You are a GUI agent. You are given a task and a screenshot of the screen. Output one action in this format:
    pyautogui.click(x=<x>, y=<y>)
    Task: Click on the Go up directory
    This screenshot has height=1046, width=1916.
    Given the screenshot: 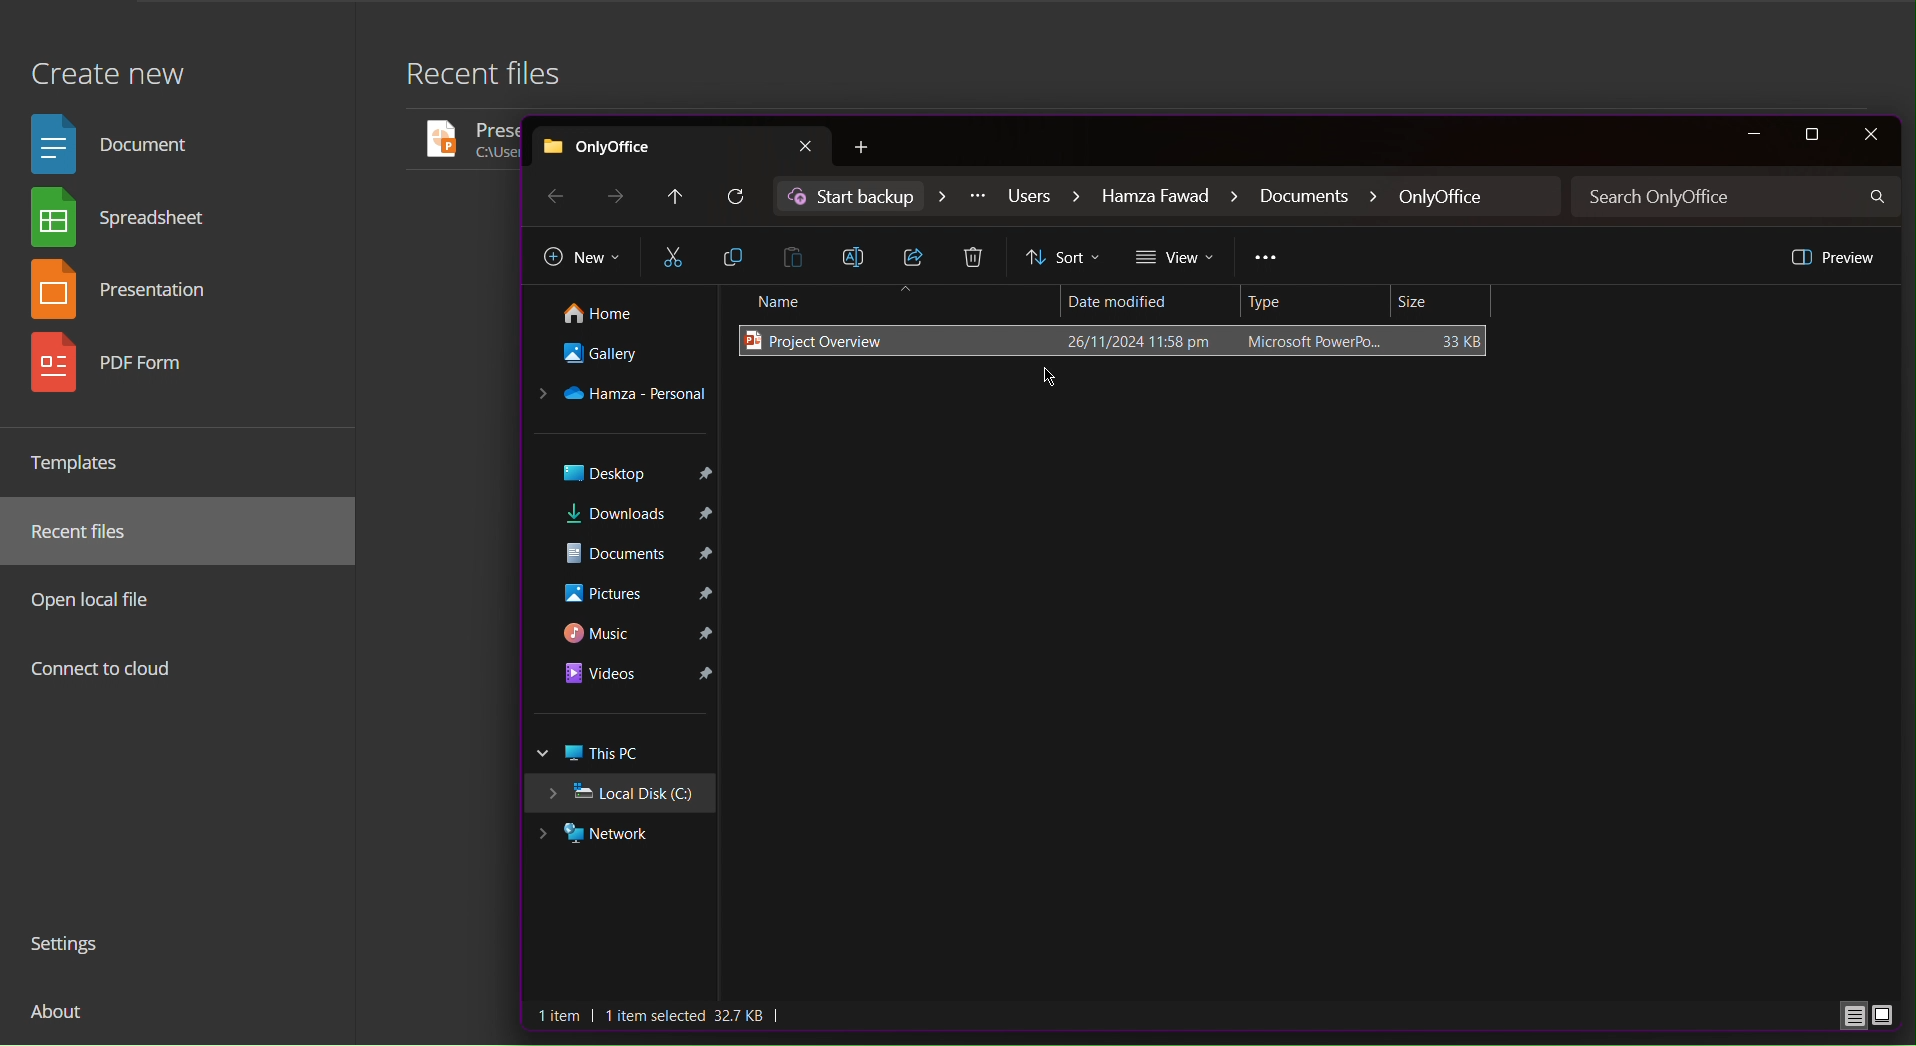 What is the action you would take?
    pyautogui.click(x=674, y=197)
    